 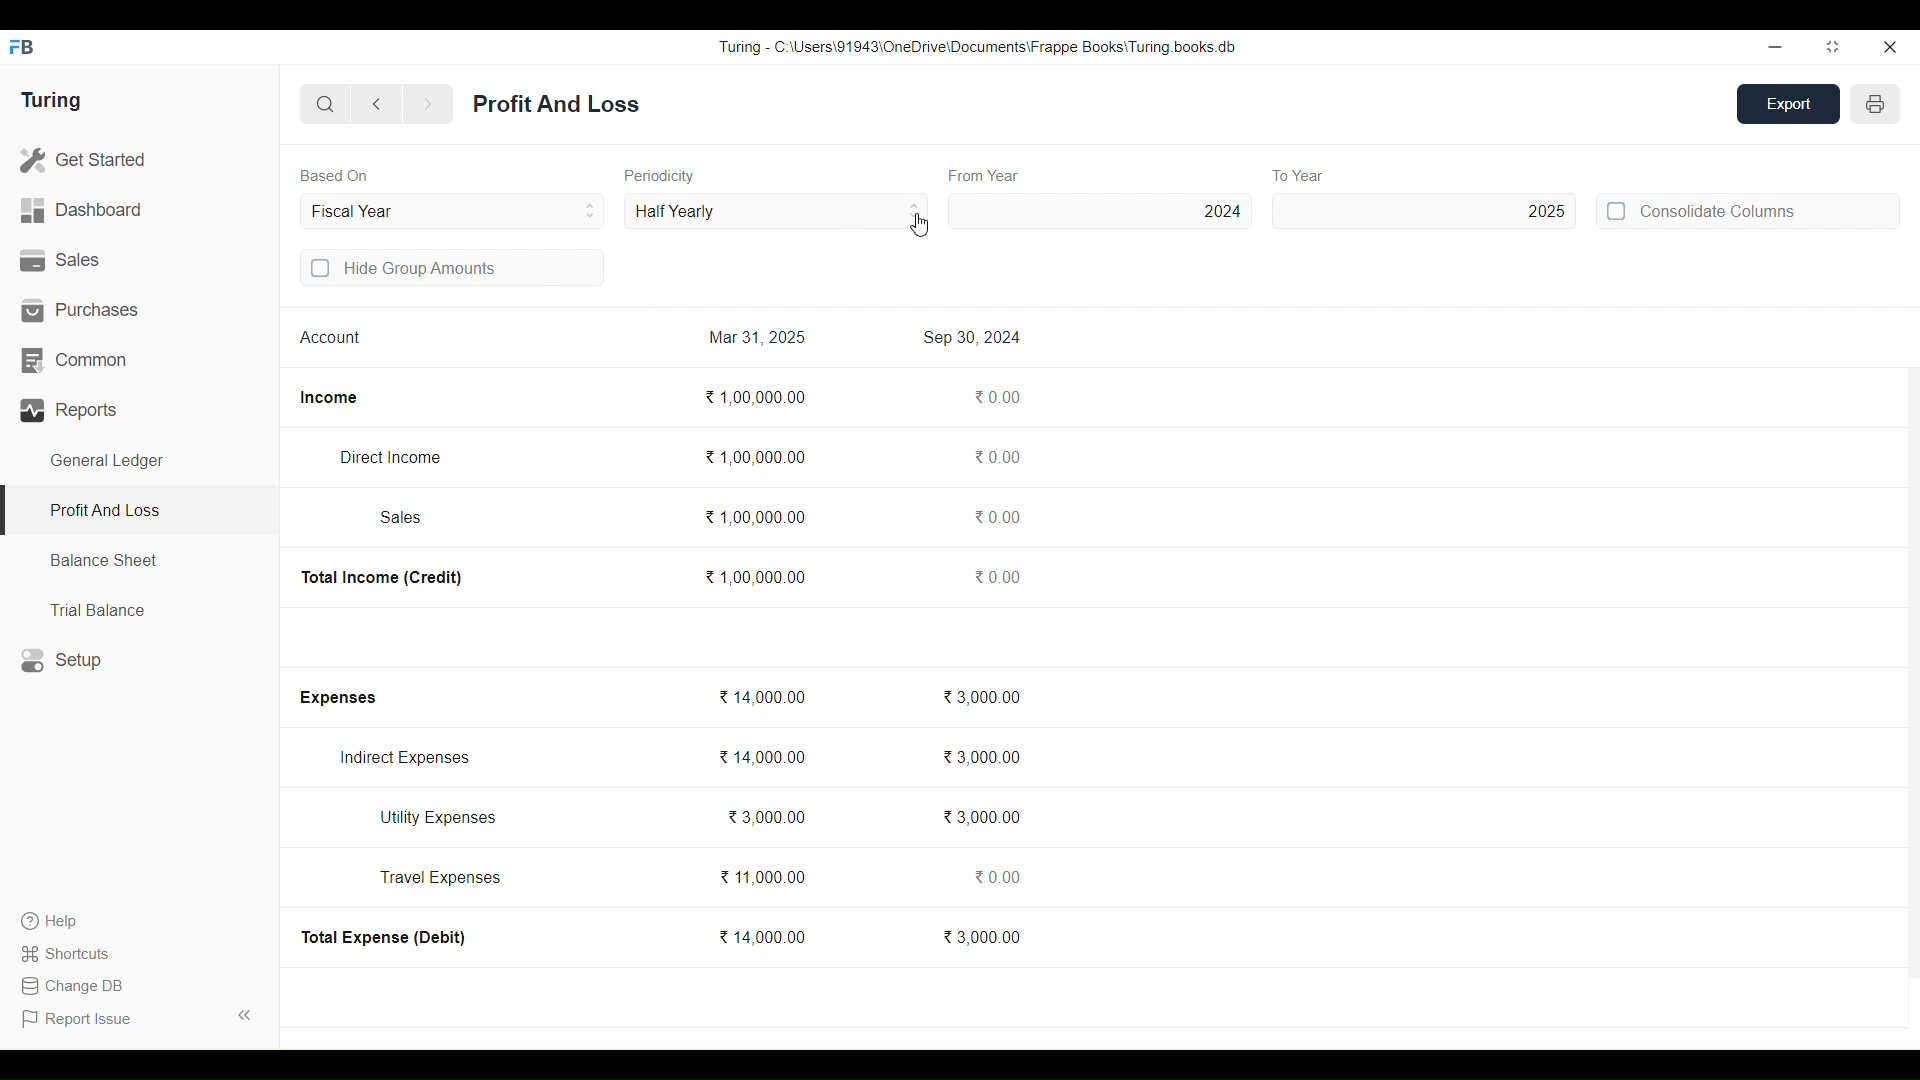 I want to click on Until Date, so click(x=453, y=211).